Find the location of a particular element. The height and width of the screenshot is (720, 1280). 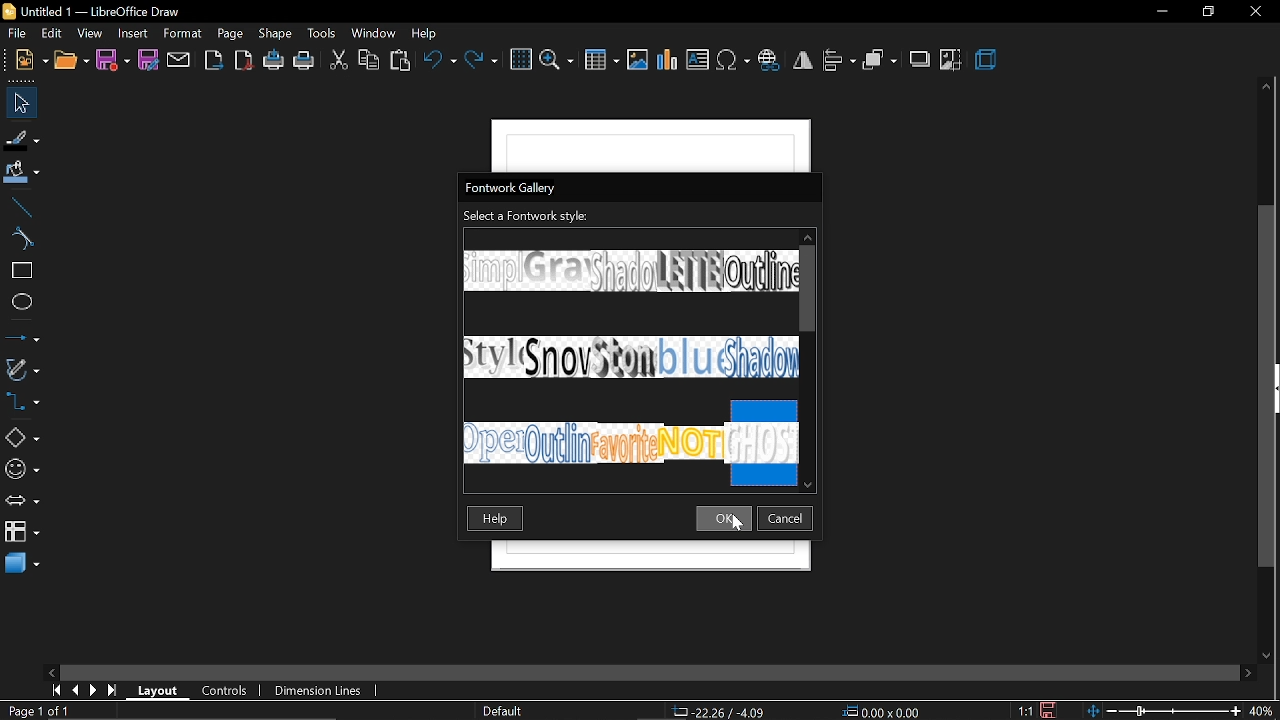

zoom scale is located at coordinates (1163, 711).